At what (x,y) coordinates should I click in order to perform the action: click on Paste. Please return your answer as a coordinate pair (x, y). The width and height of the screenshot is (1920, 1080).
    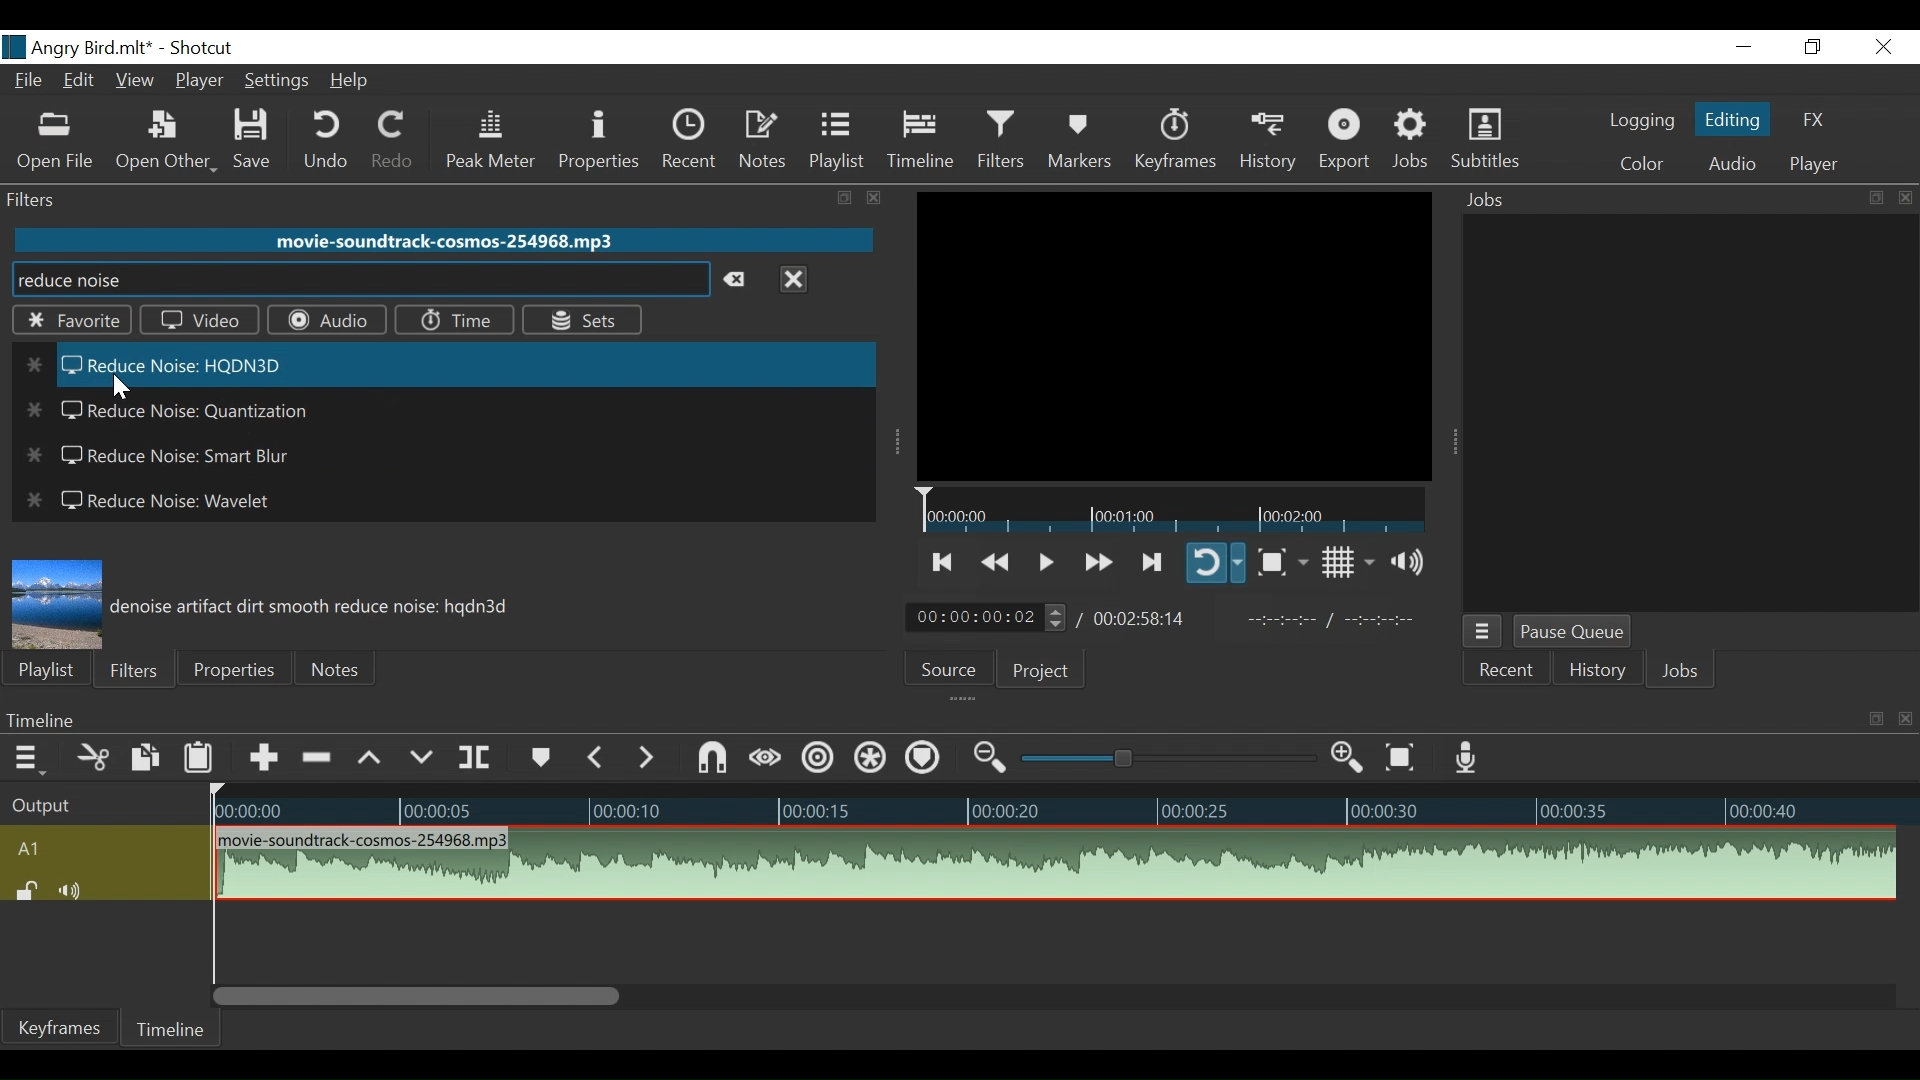
    Looking at the image, I should click on (201, 757).